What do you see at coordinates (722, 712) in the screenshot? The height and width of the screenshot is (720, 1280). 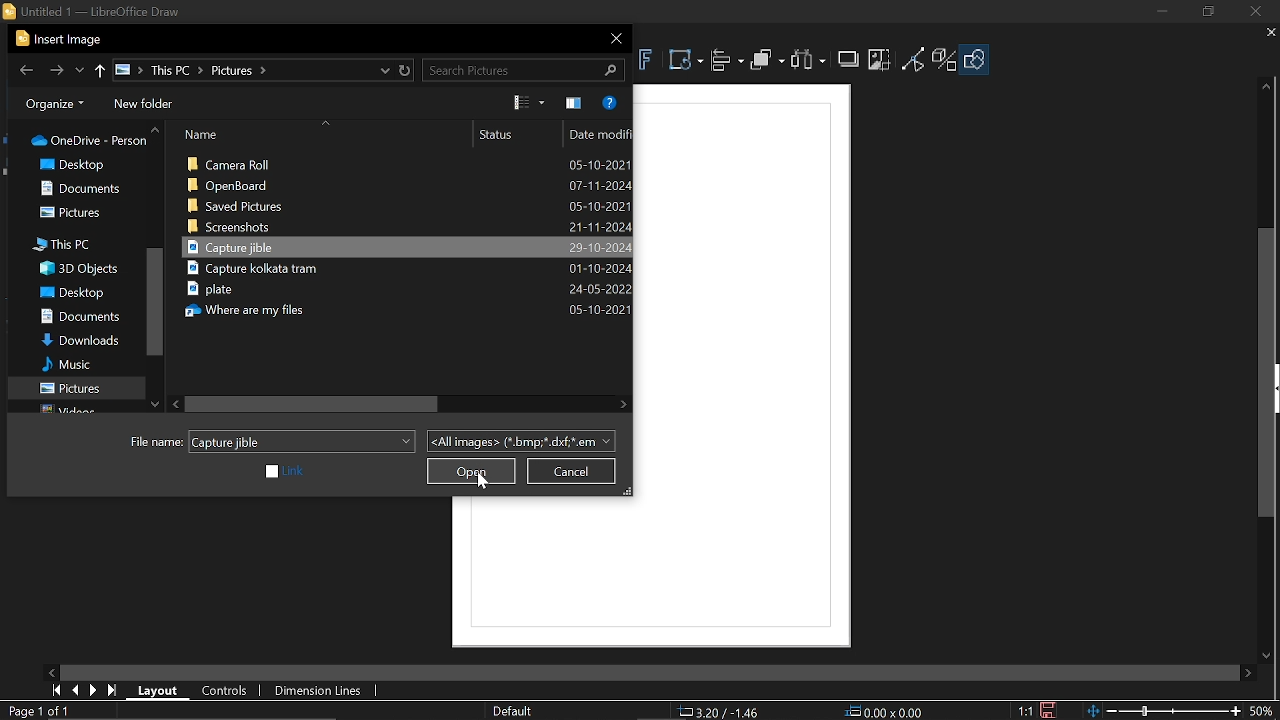 I see `Position` at bounding box center [722, 712].